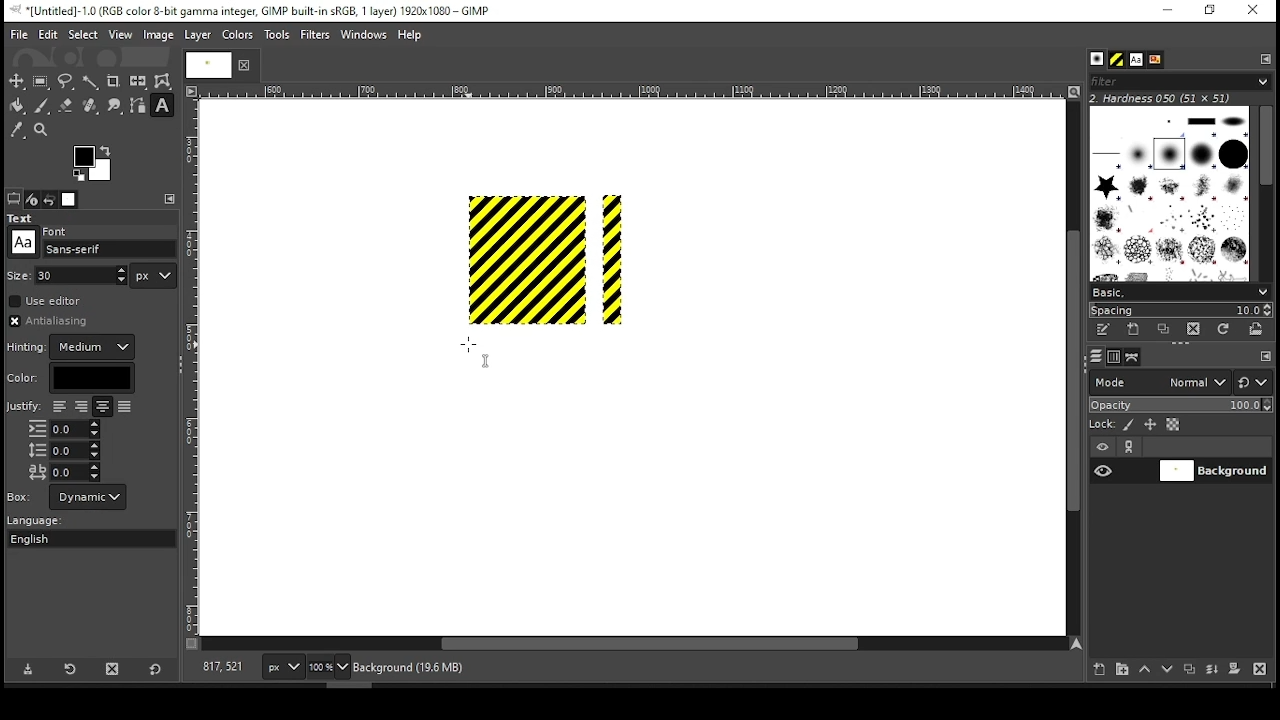 This screenshot has width=1280, height=720. I want to click on paths, so click(1135, 356).